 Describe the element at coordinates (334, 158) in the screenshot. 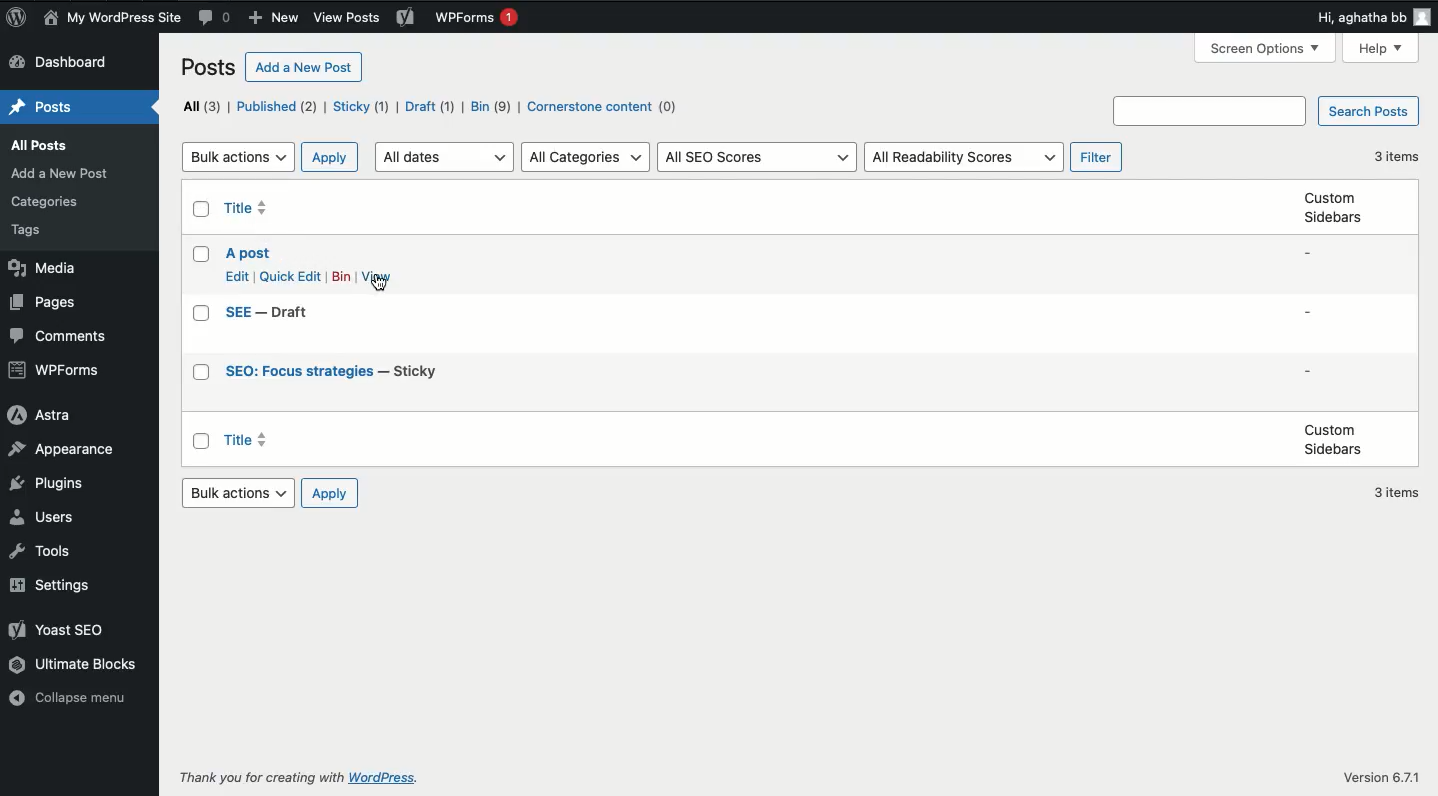

I see `Apply` at that location.